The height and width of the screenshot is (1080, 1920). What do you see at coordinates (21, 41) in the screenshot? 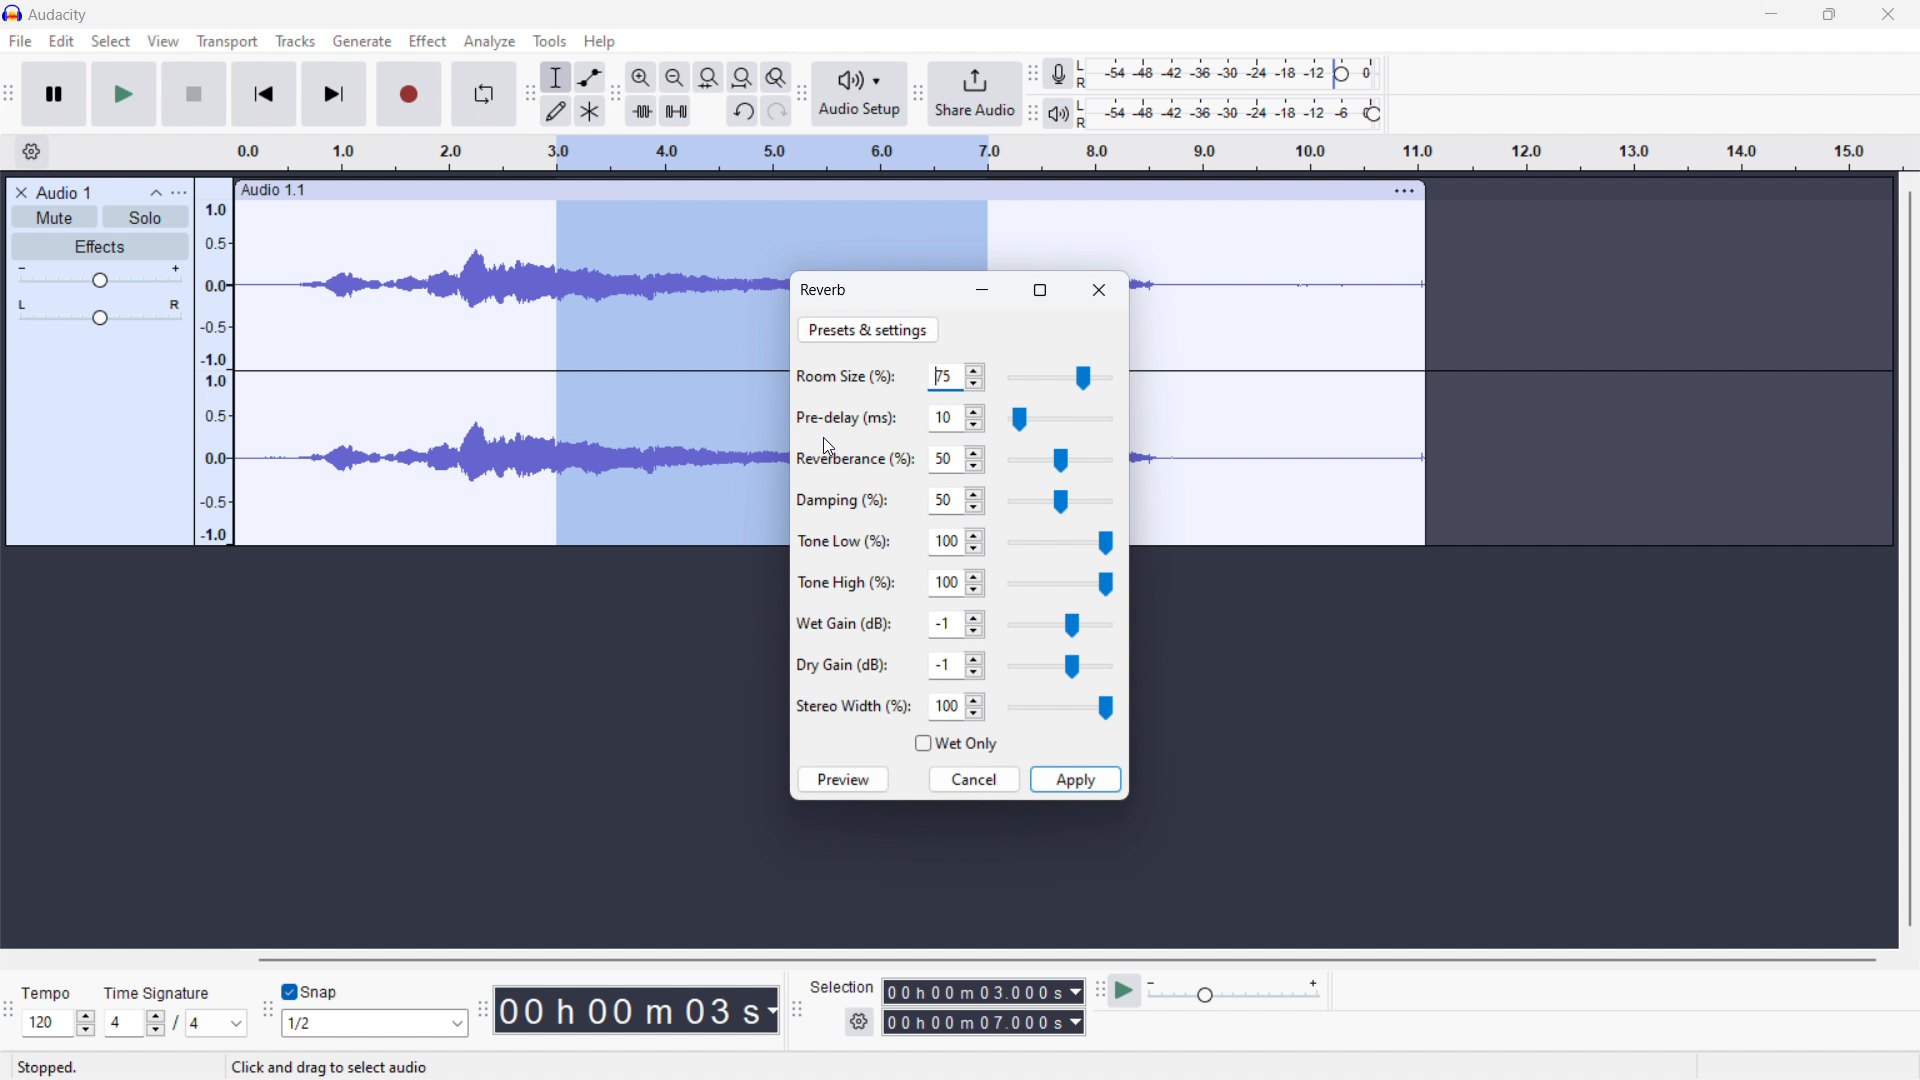
I see `file` at bounding box center [21, 41].